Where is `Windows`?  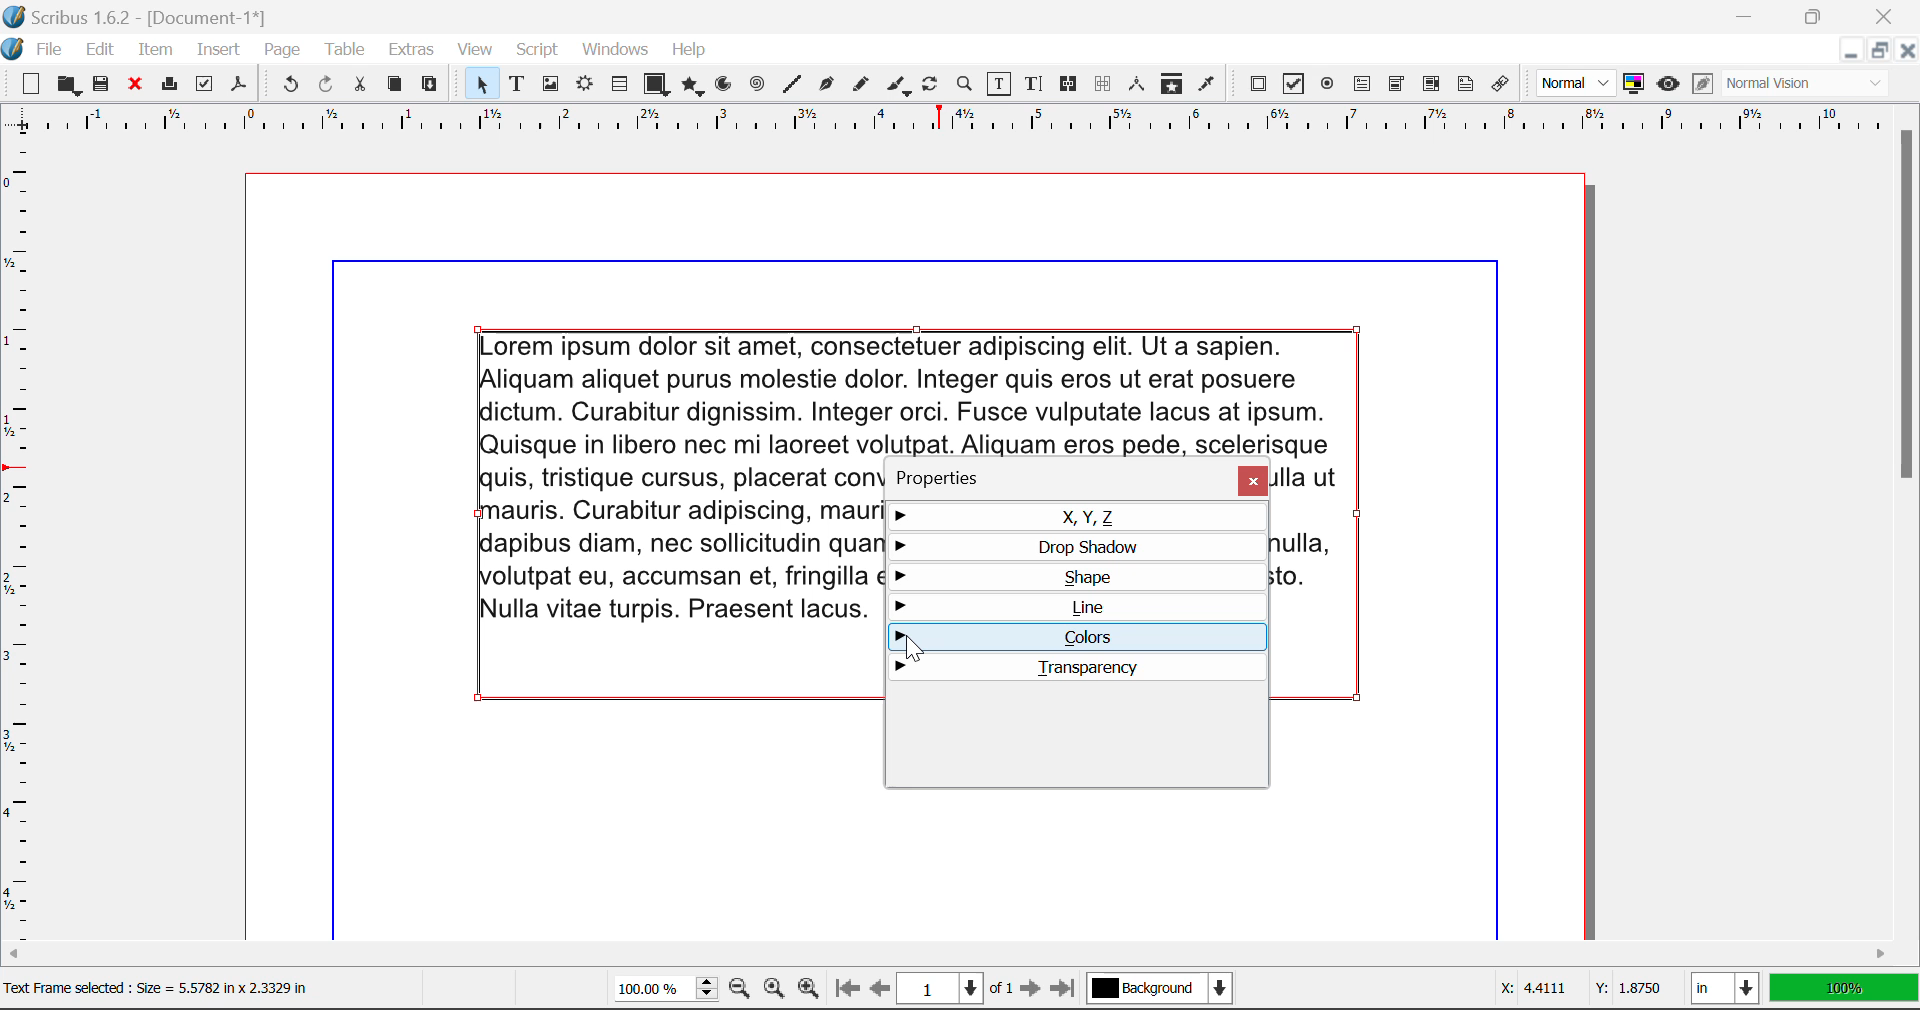
Windows is located at coordinates (613, 50).